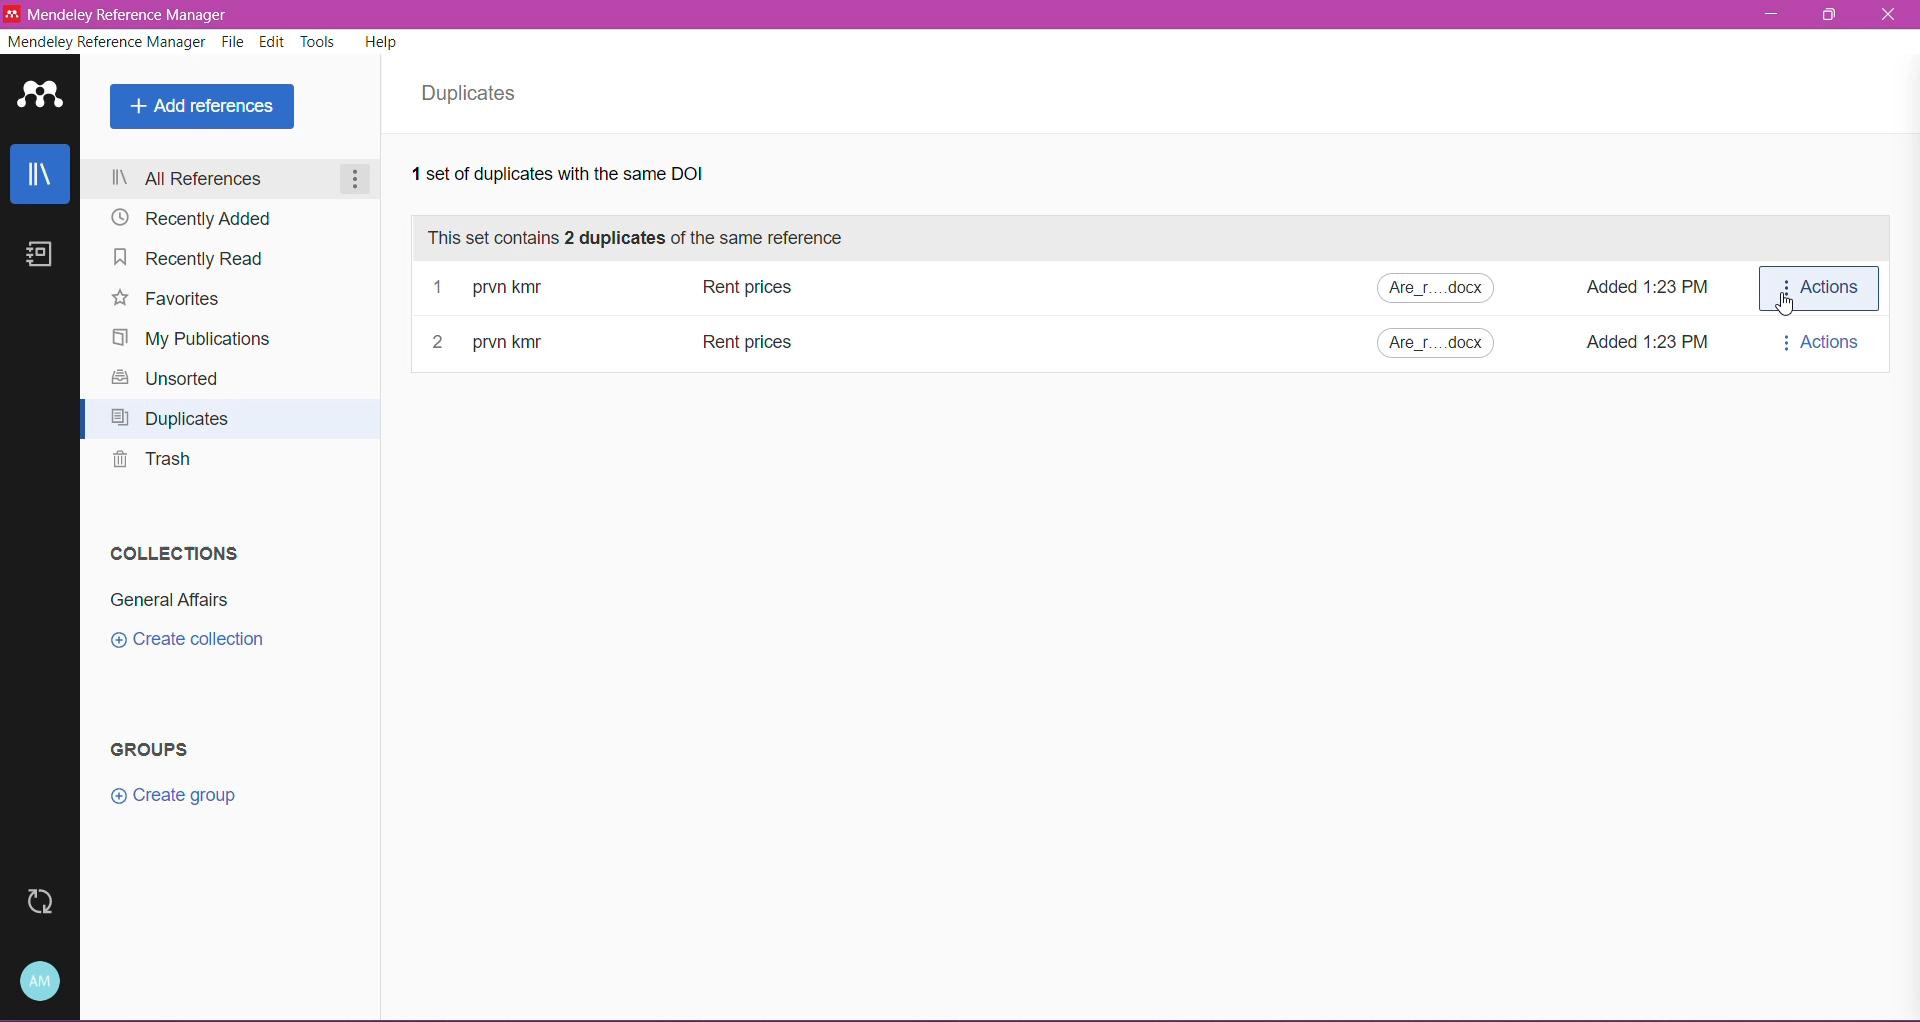 Image resolution: width=1920 pixels, height=1022 pixels. What do you see at coordinates (1432, 288) in the screenshot?
I see `File` at bounding box center [1432, 288].